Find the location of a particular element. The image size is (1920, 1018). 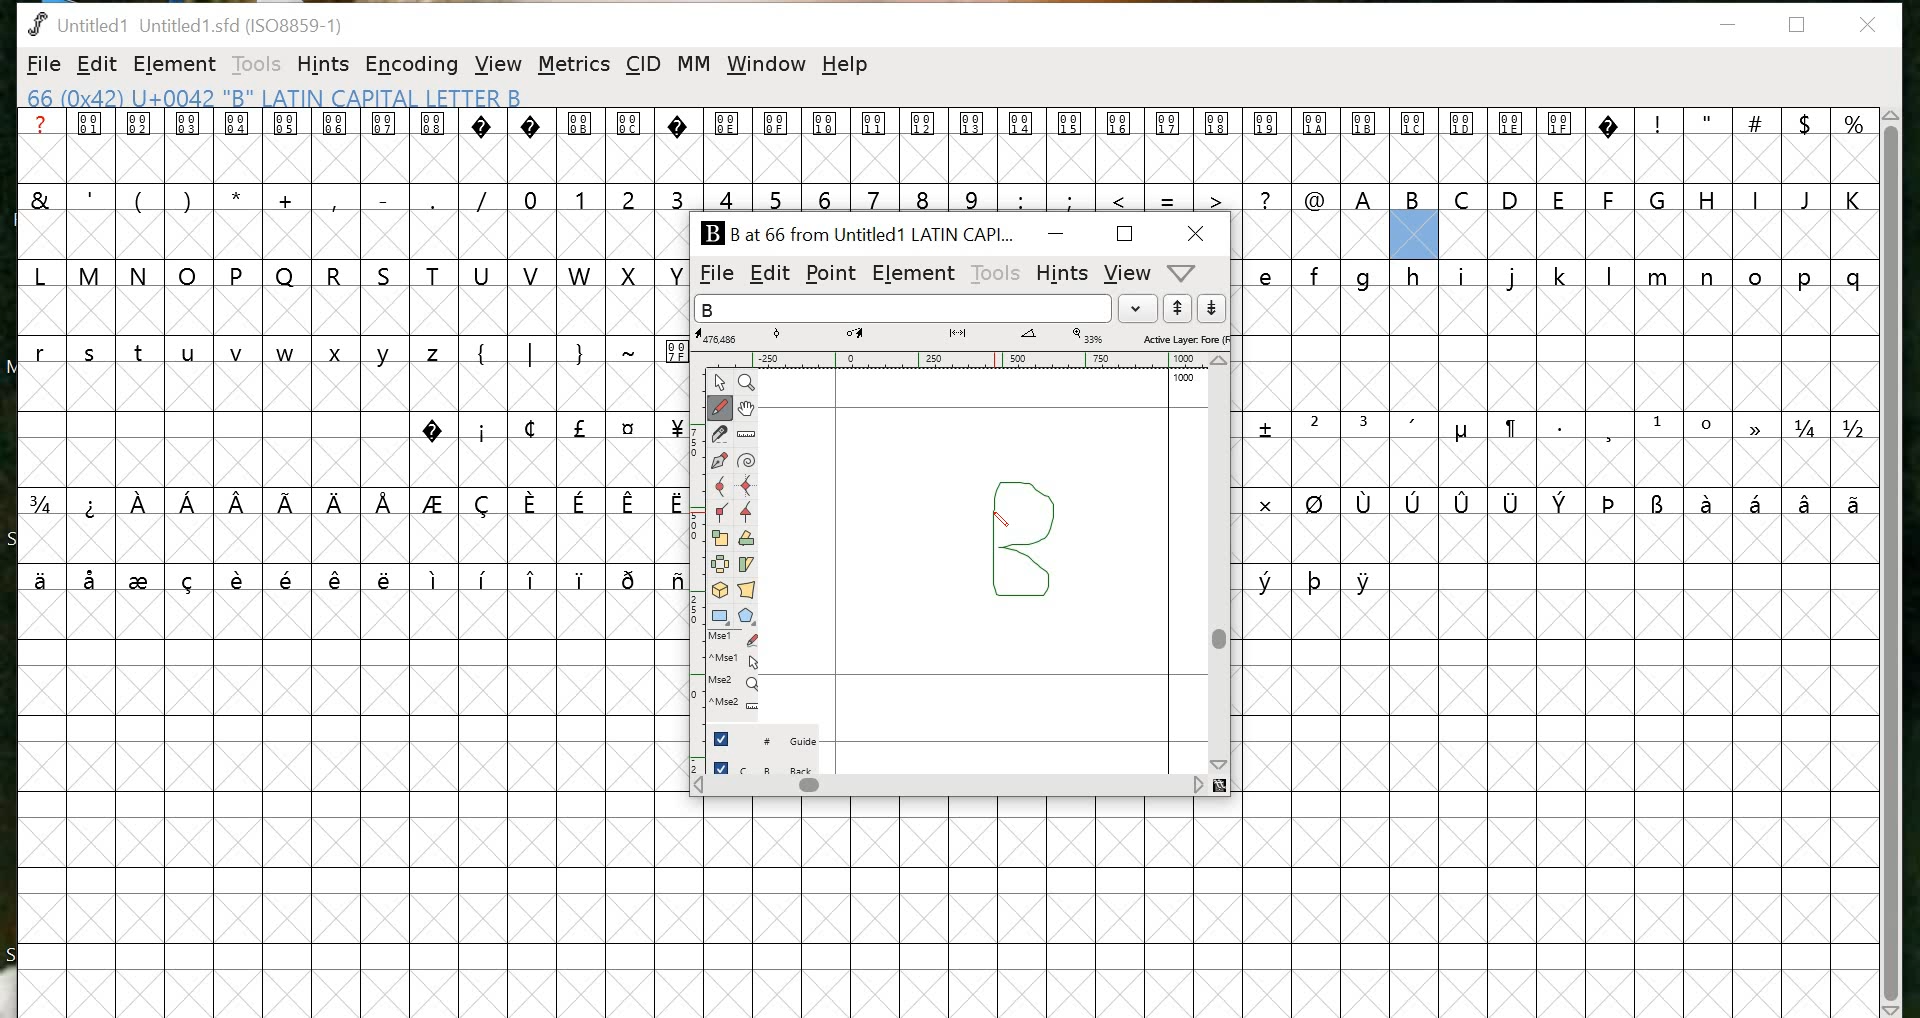

Rotate is located at coordinates (747, 540).